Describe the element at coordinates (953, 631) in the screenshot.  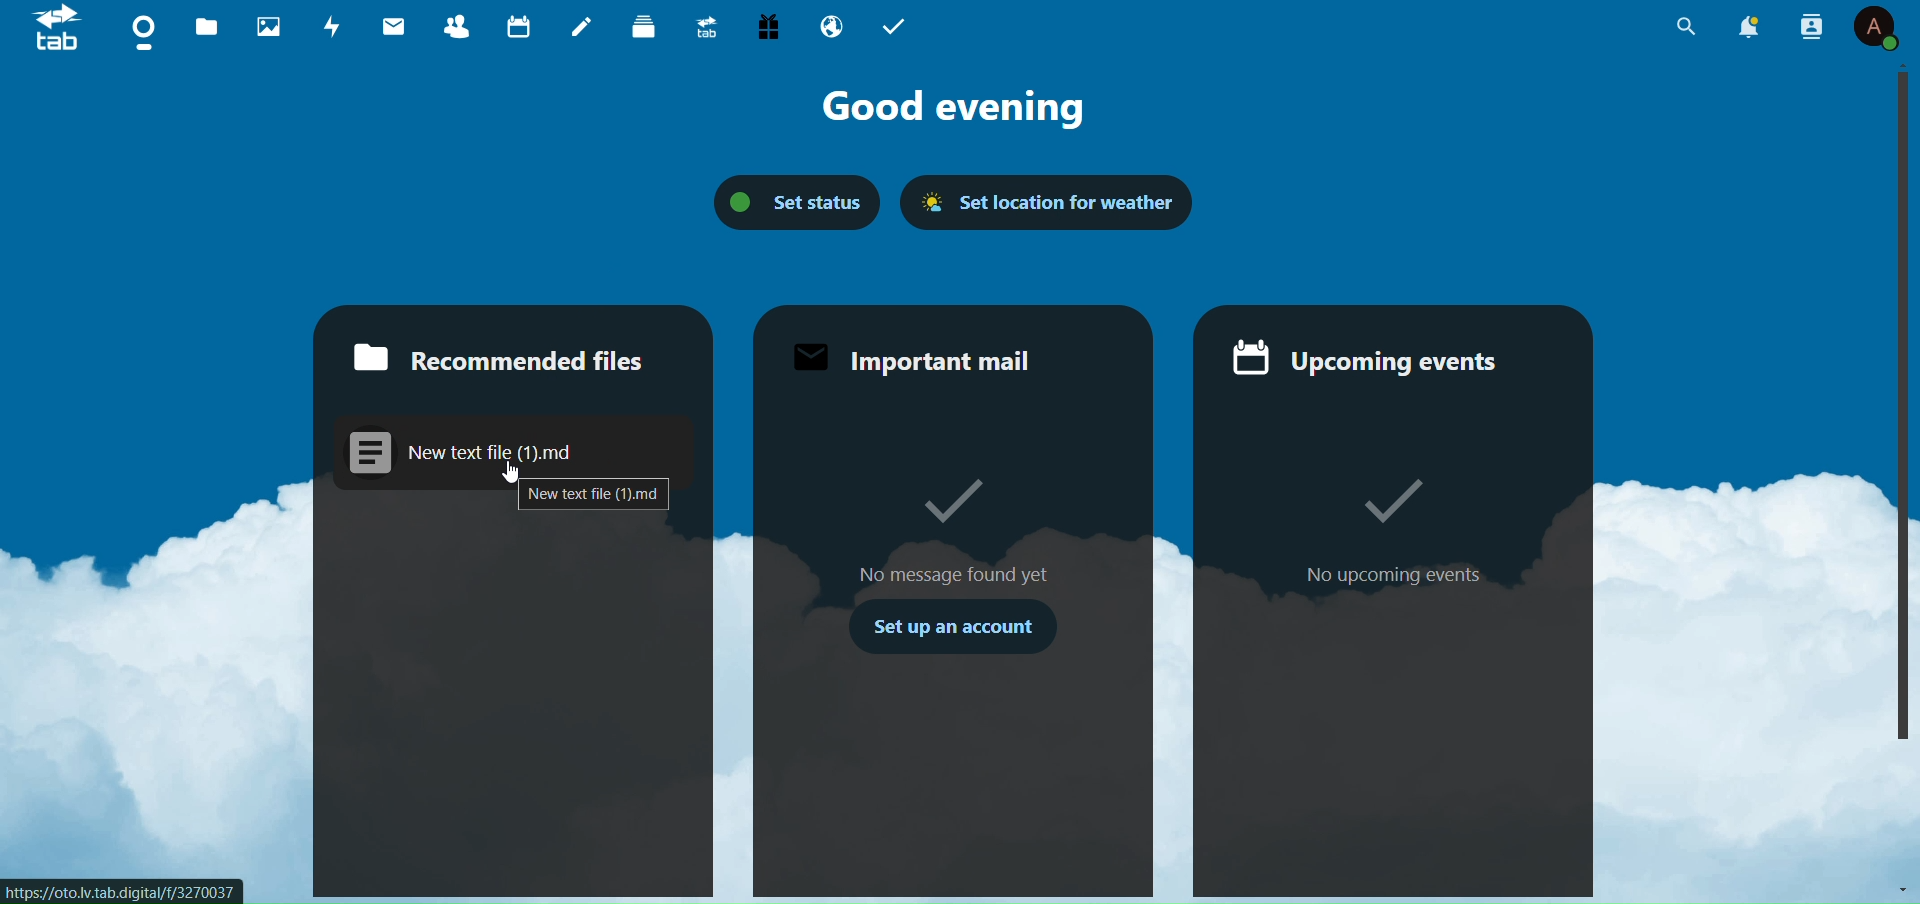
I see `set up an account` at that location.